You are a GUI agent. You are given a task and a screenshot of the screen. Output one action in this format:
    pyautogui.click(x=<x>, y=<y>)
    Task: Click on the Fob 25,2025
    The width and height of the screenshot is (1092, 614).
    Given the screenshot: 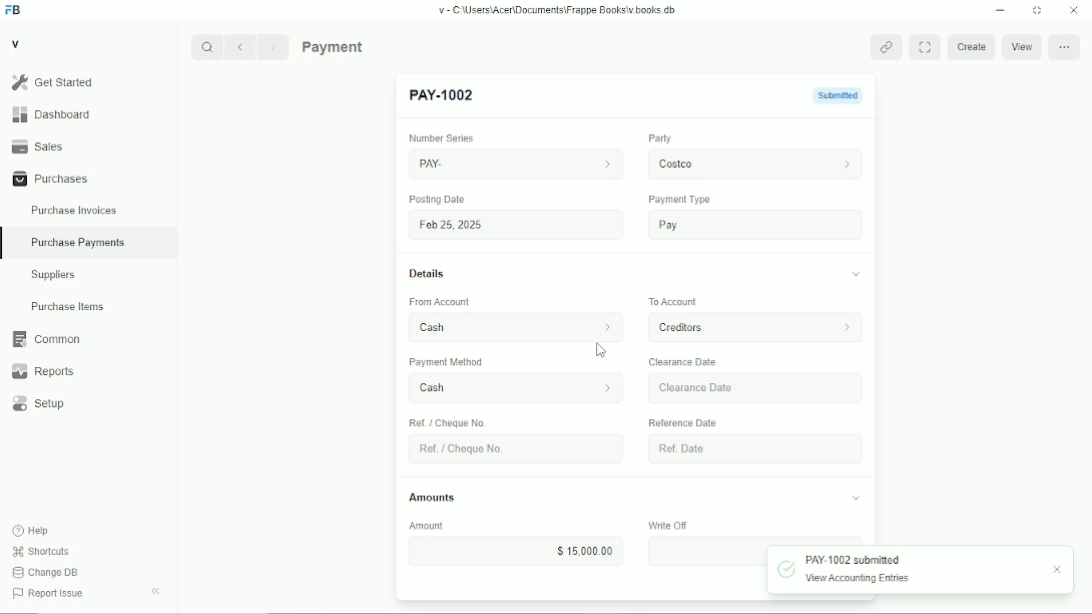 What is the action you would take?
    pyautogui.click(x=511, y=224)
    